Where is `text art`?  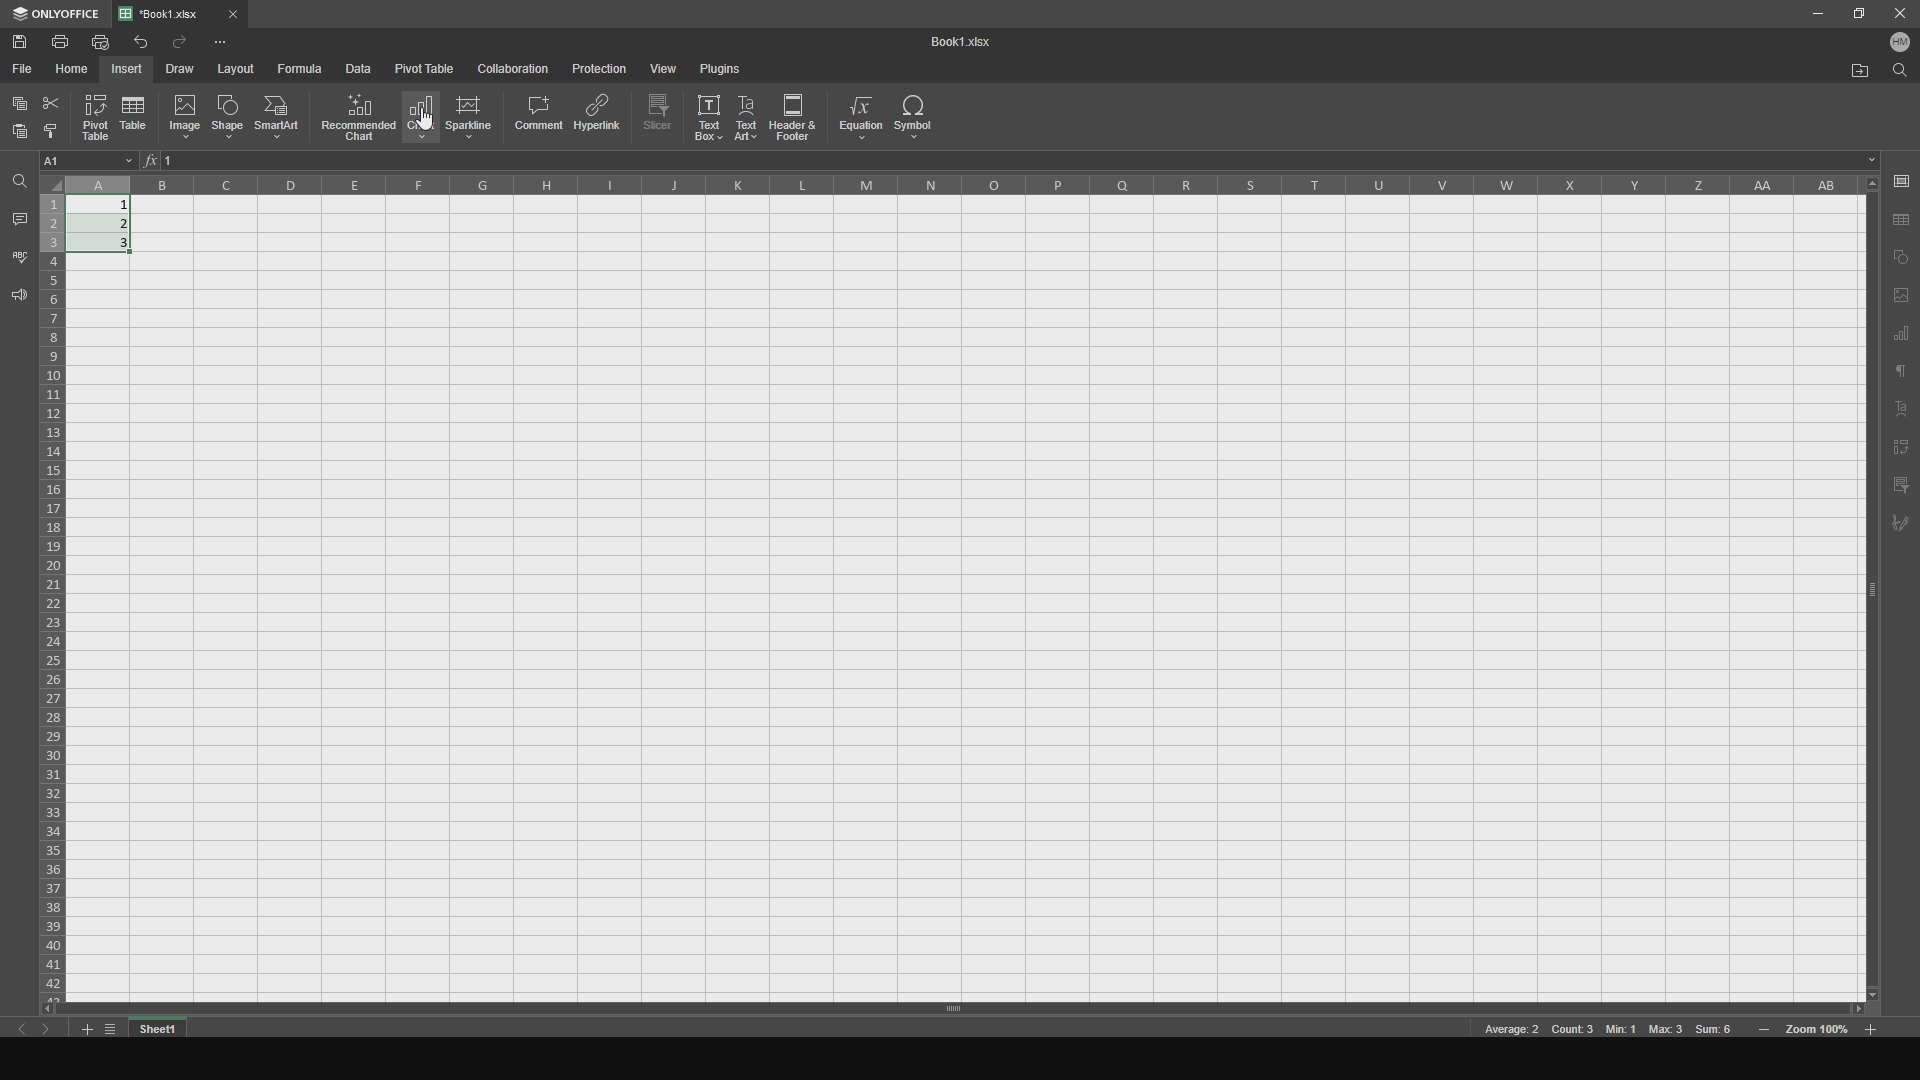 text art is located at coordinates (1903, 411).